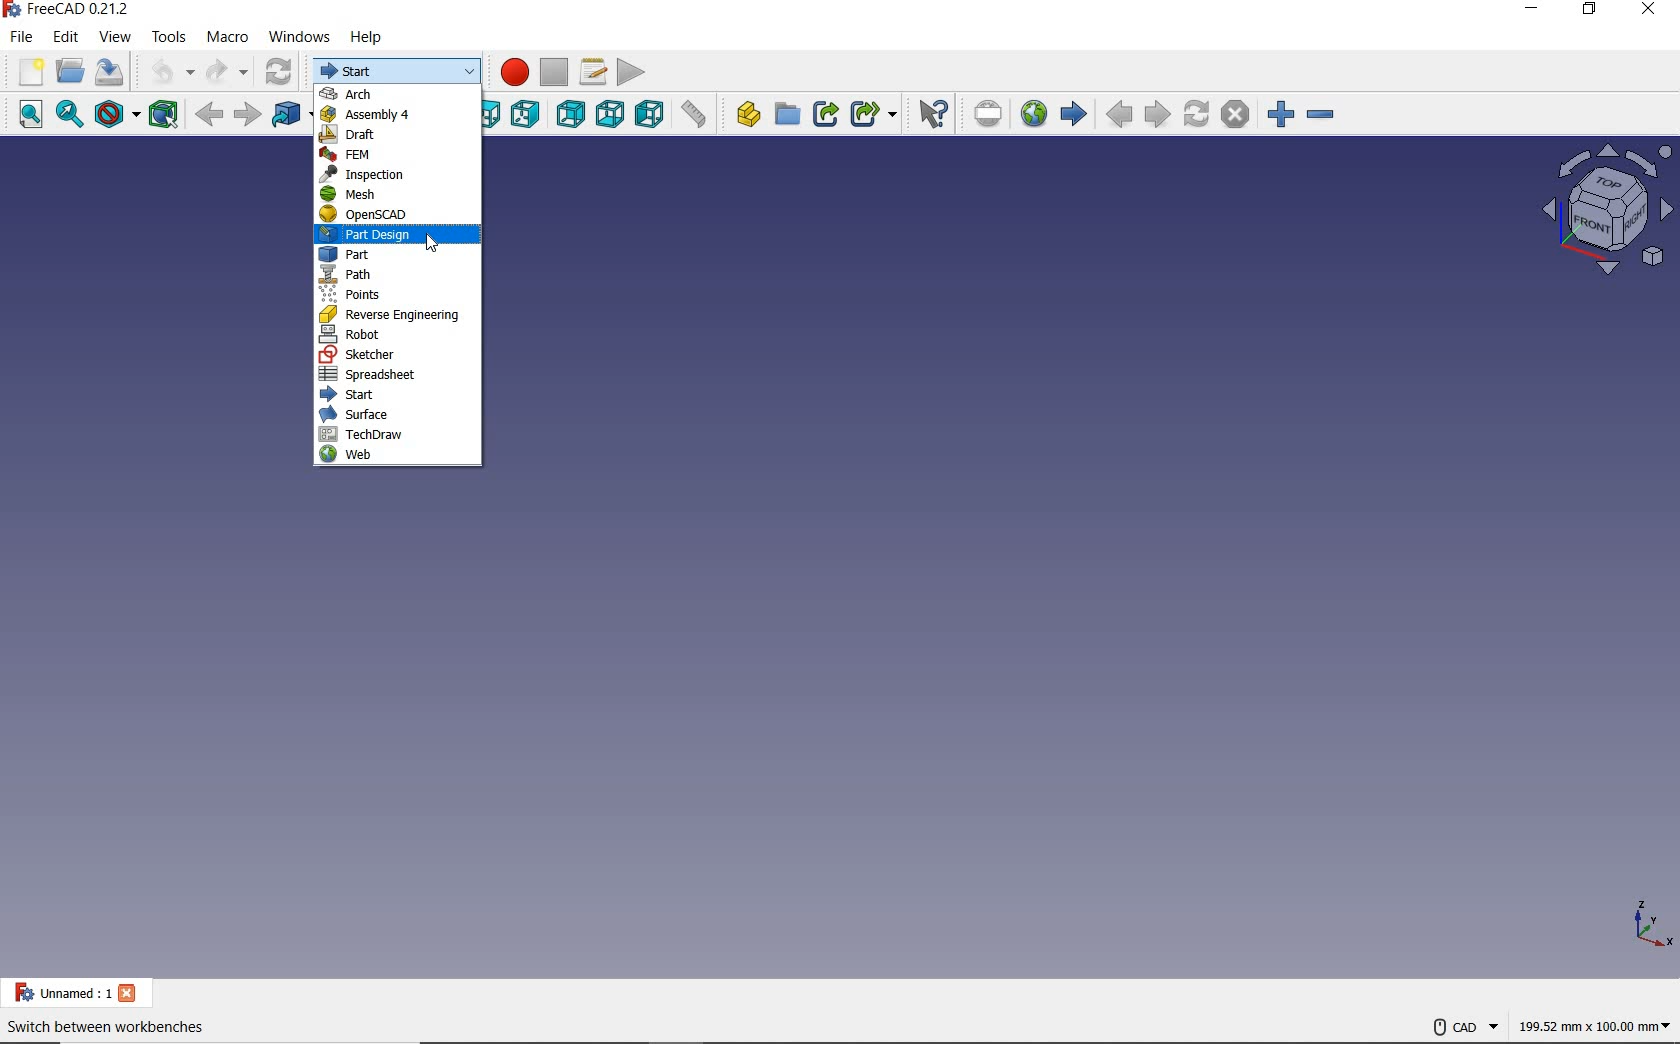  I want to click on ZOOM IN, so click(1279, 113).